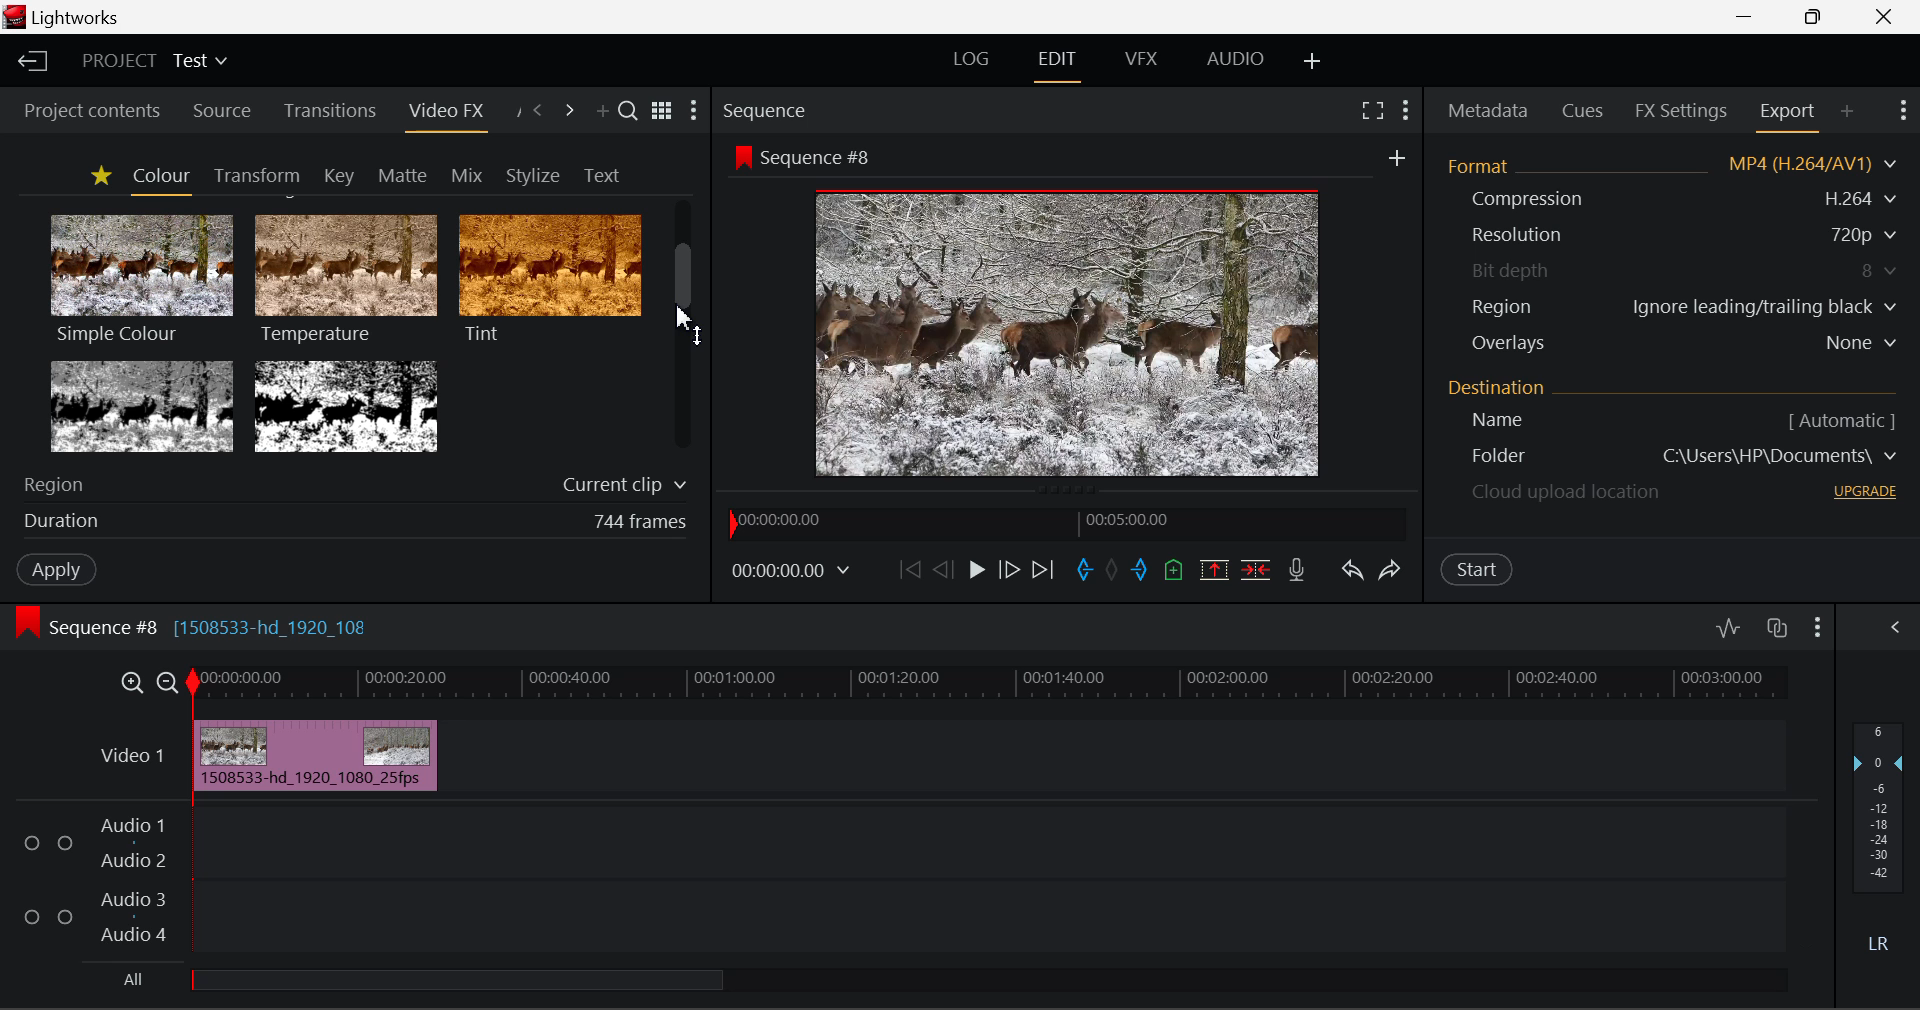 The height and width of the screenshot is (1010, 1920). Describe the element at coordinates (1212, 570) in the screenshot. I see `Remove marked section` at that location.